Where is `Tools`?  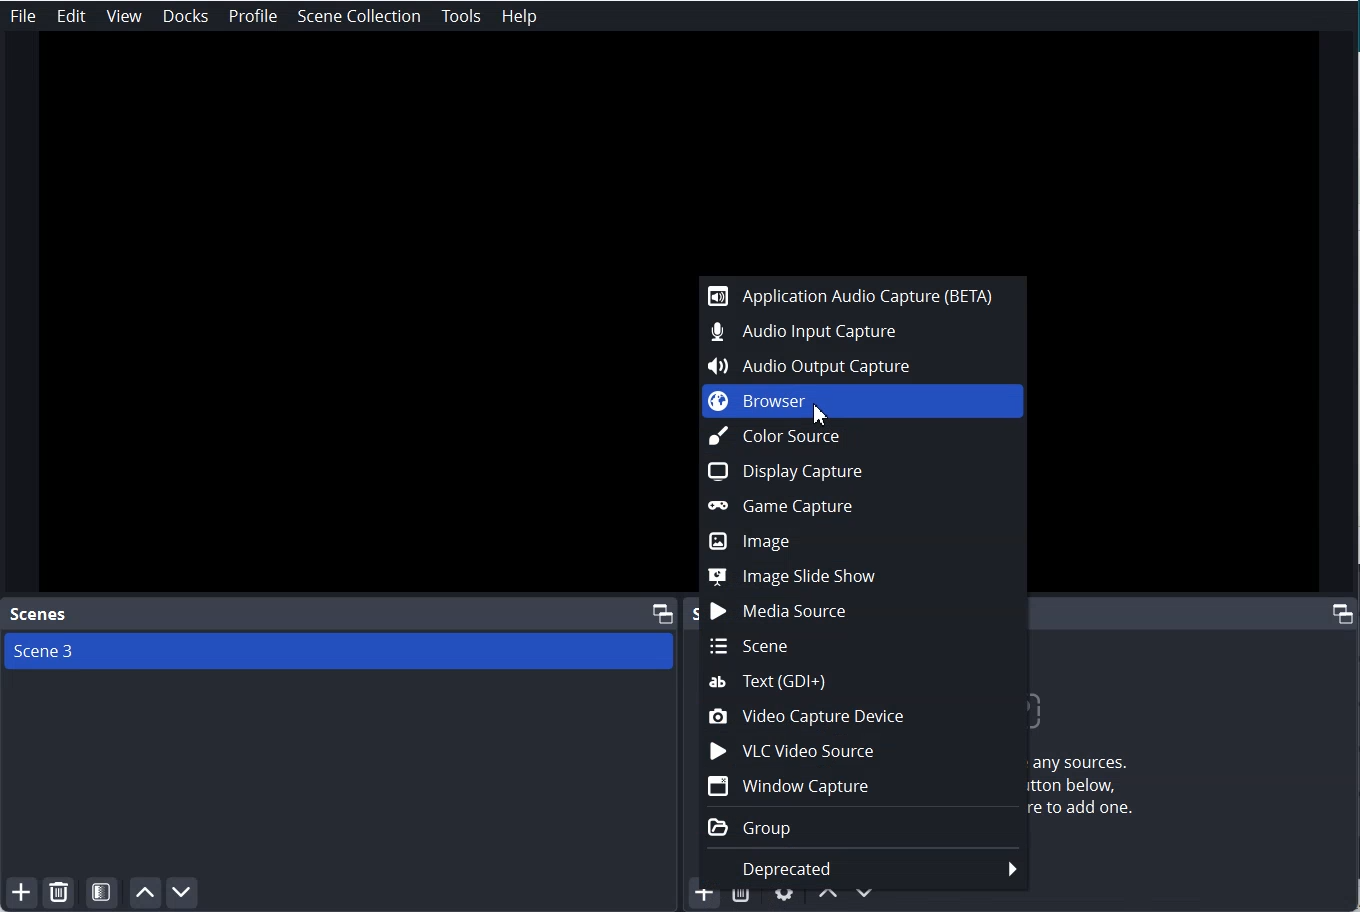
Tools is located at coordinates (461, 17).